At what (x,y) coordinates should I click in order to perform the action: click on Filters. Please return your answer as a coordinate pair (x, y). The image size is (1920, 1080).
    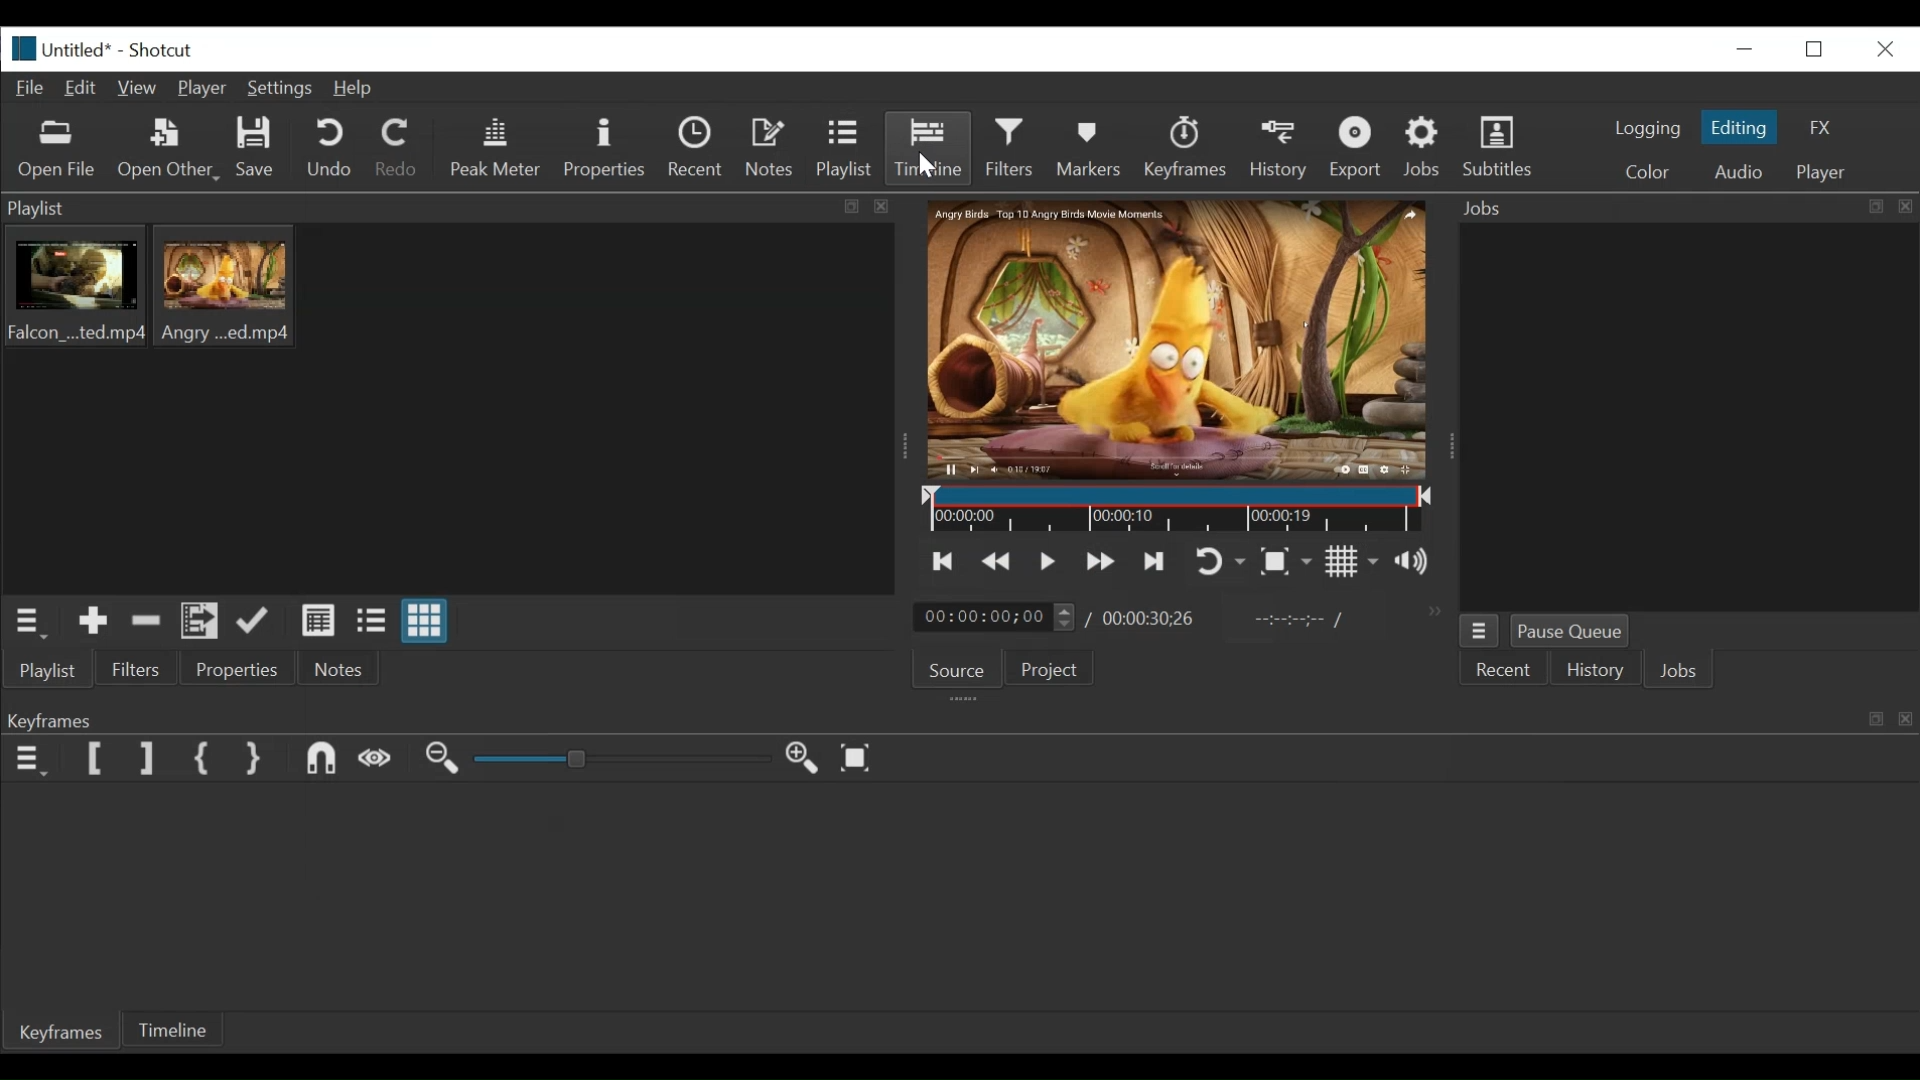
    Looking at the image, I should click on (137, 670).